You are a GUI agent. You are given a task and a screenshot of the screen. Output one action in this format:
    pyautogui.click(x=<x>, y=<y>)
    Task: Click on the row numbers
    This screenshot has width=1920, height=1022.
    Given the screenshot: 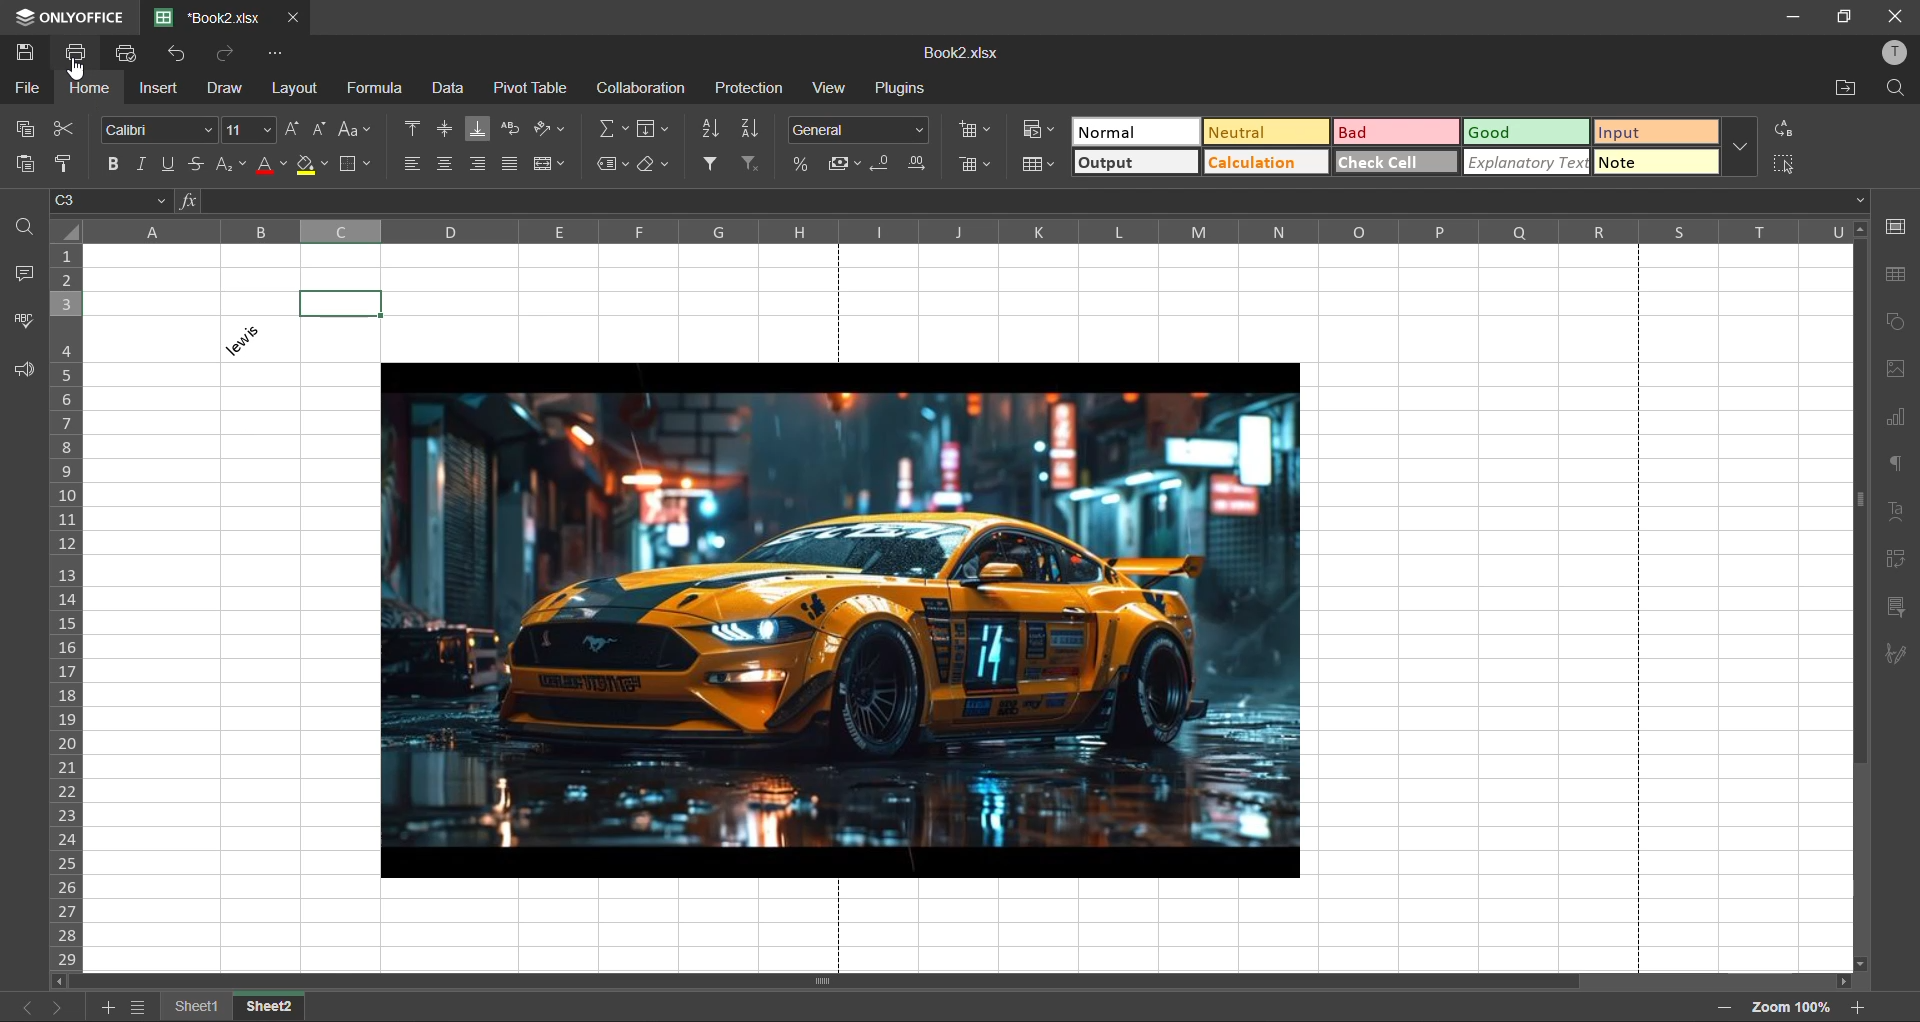 What is the action you would take?
    pyautogui.click(x=69, y=609)
    